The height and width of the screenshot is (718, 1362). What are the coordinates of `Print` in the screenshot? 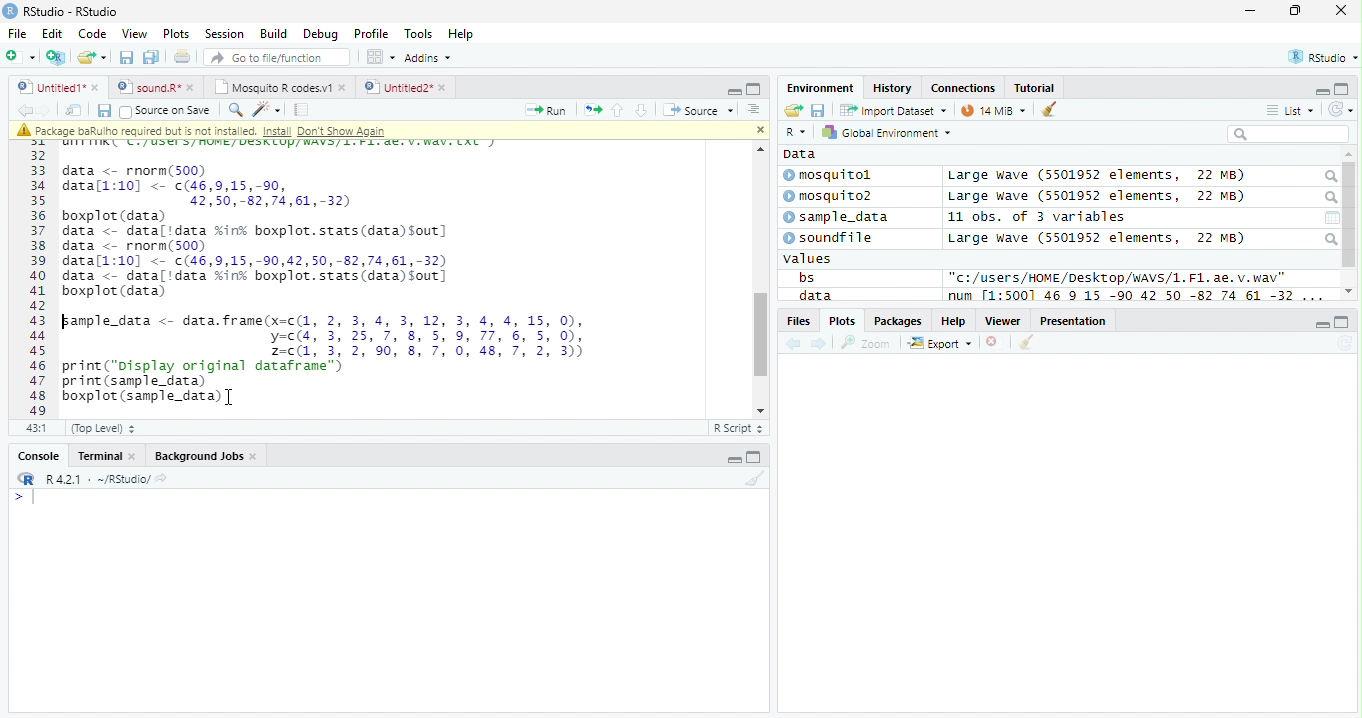 It's located at (183, 58).